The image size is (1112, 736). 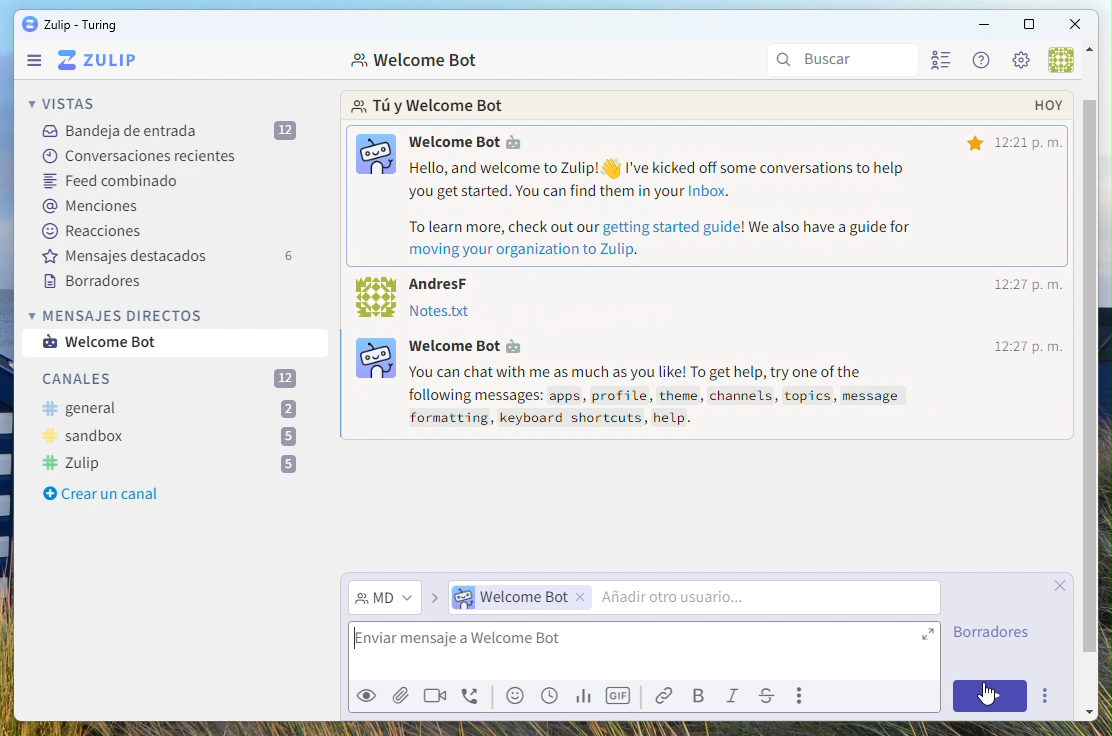 What do you see at coordinates (1044, 696) in the screenshot?
I see `more` at bounding box center [1044, 696].